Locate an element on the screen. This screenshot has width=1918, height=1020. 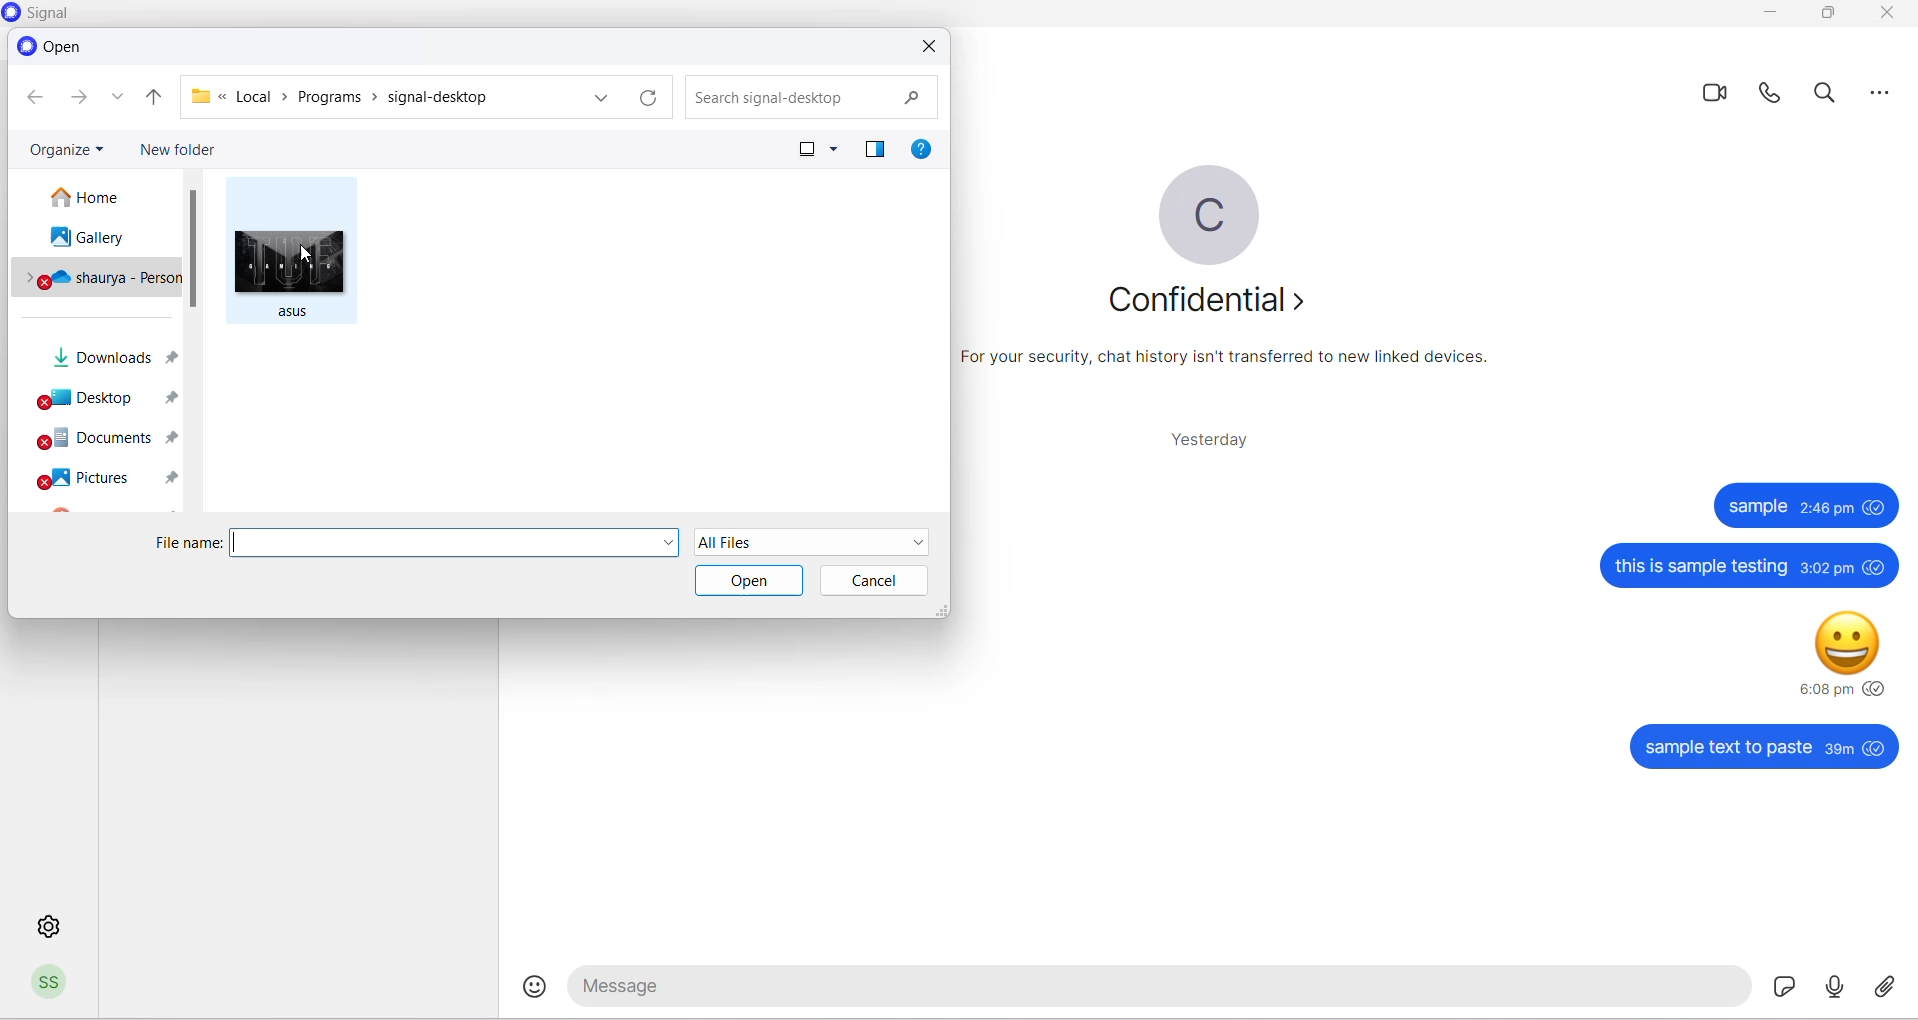
close is located at coordinates (930, 47).